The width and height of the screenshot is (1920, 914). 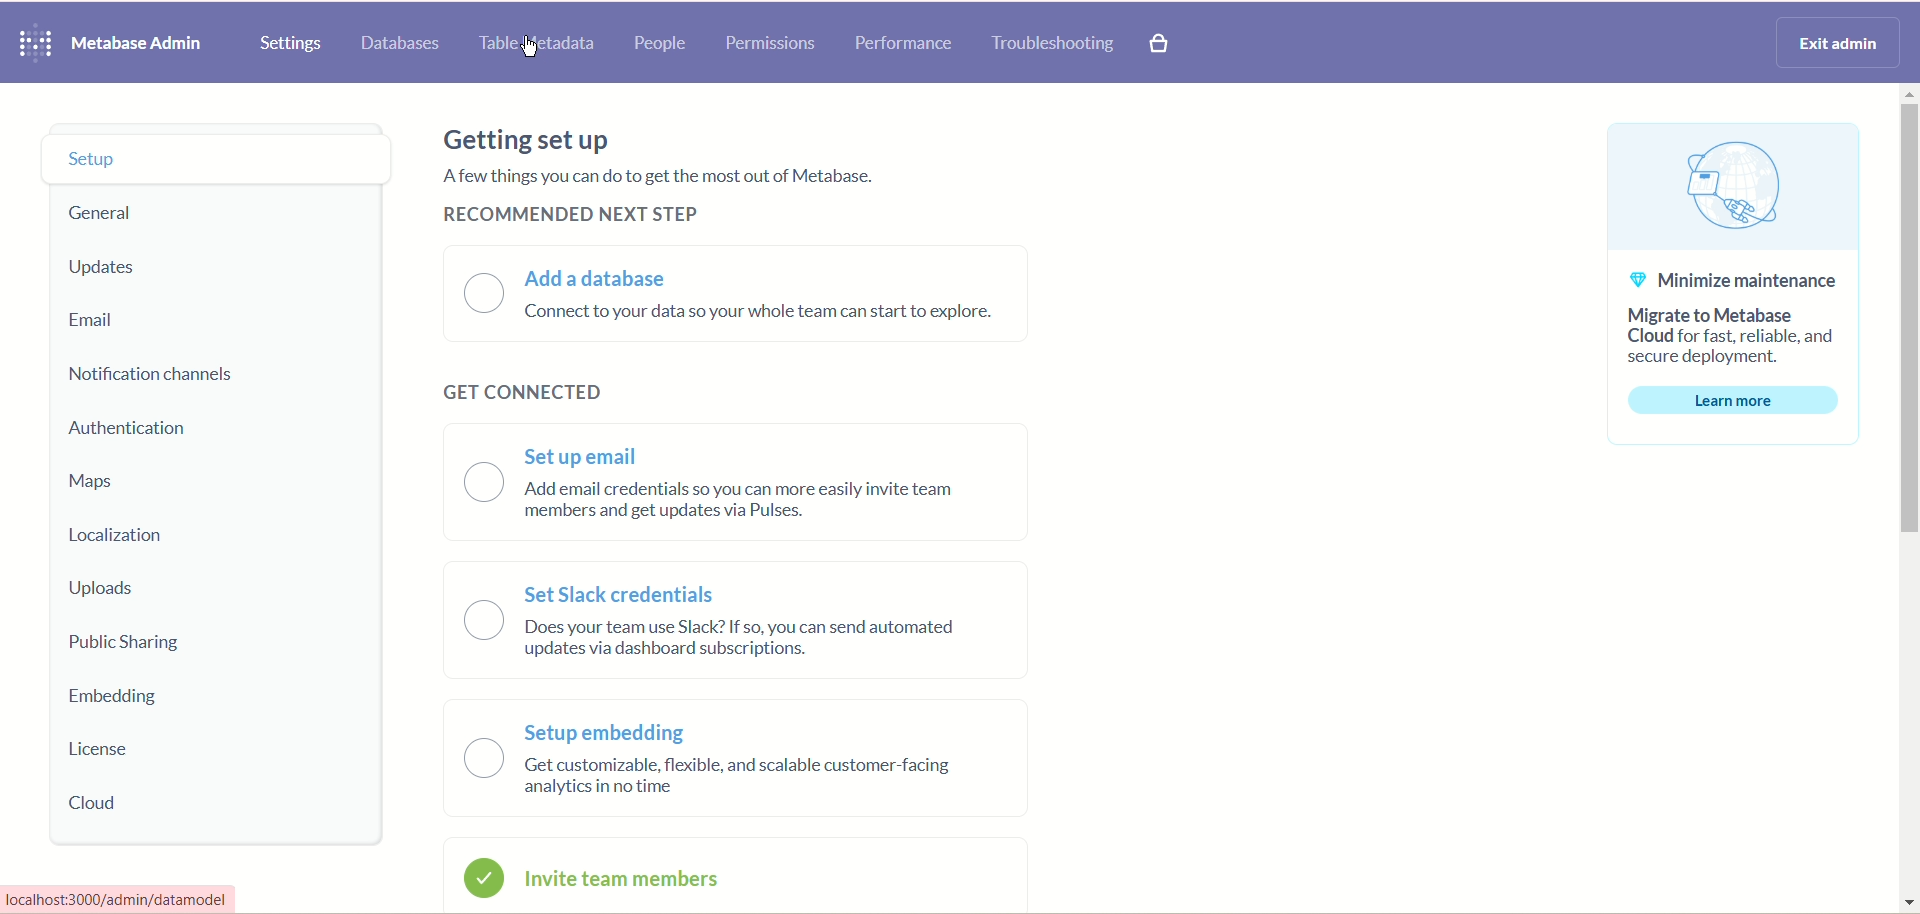 What do you see at coordinates (111, 536) in the screenshot?
I see `localization` at bounding box center [111, 536].